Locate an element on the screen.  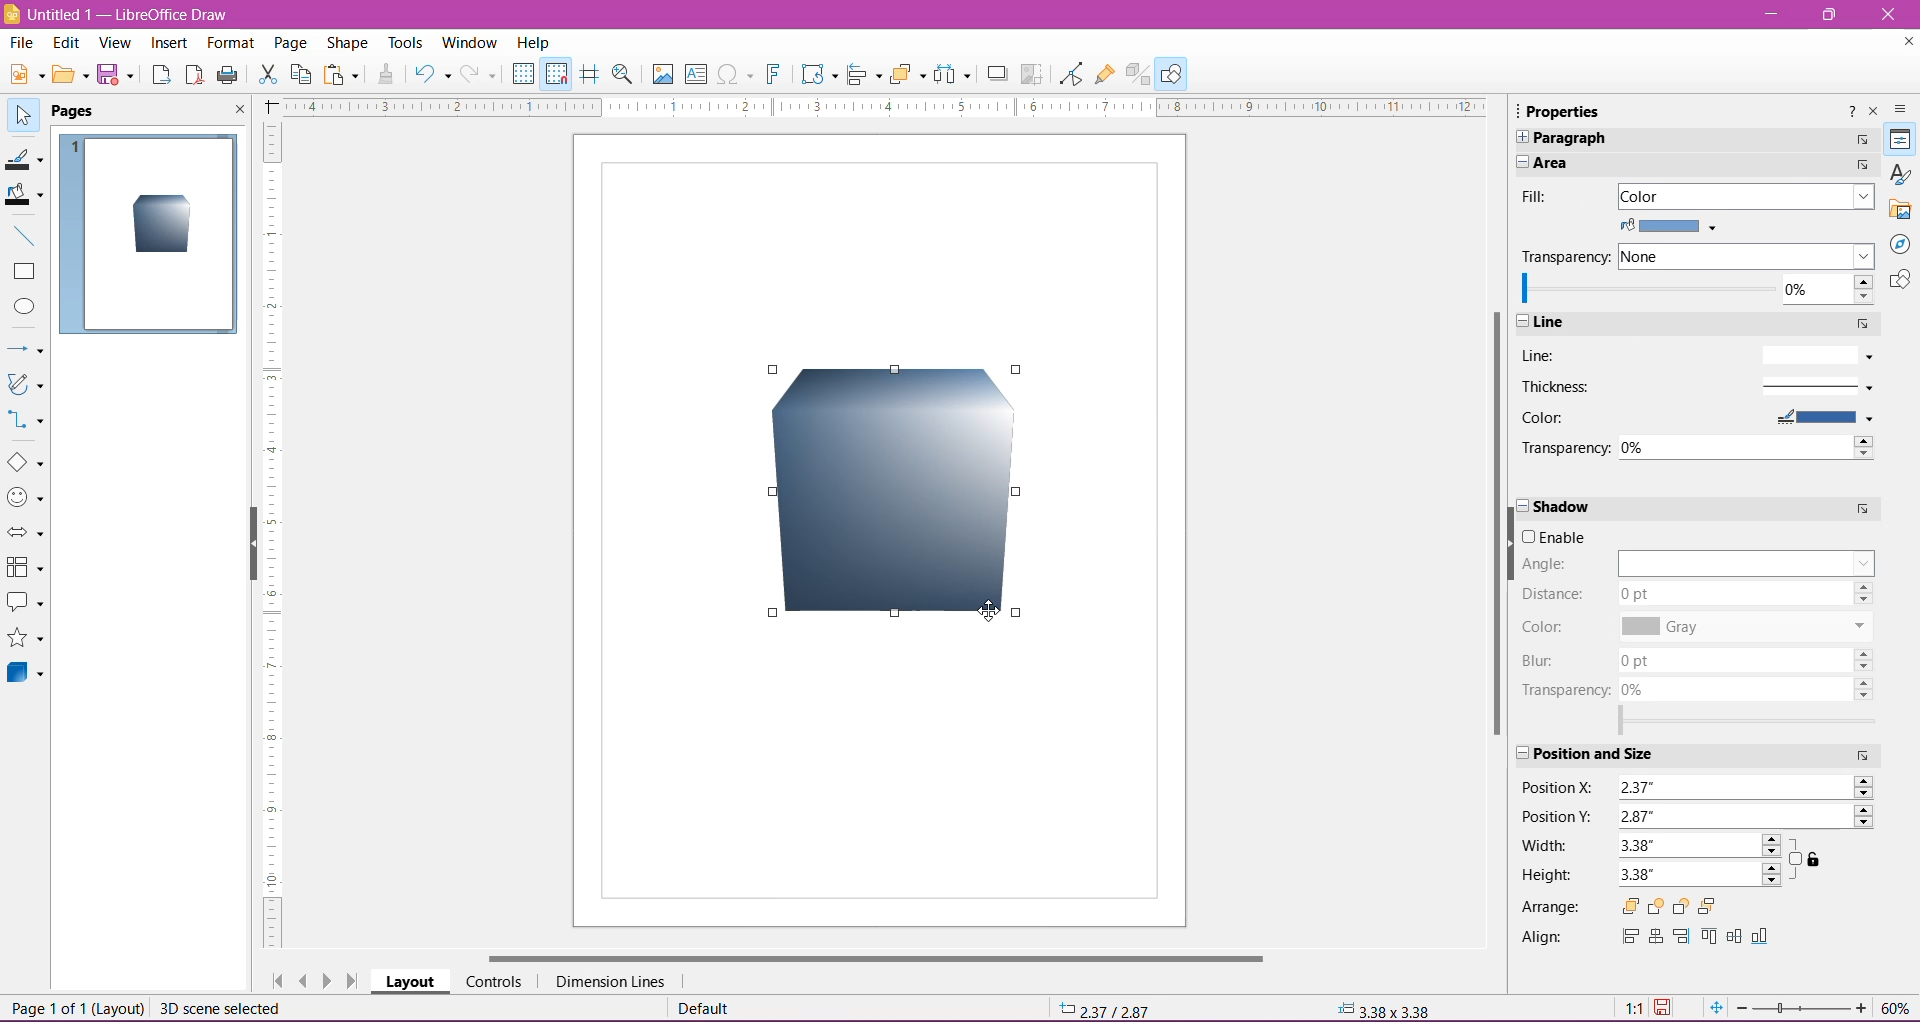
Set shadow blur is located at coordinates (1743, 657).